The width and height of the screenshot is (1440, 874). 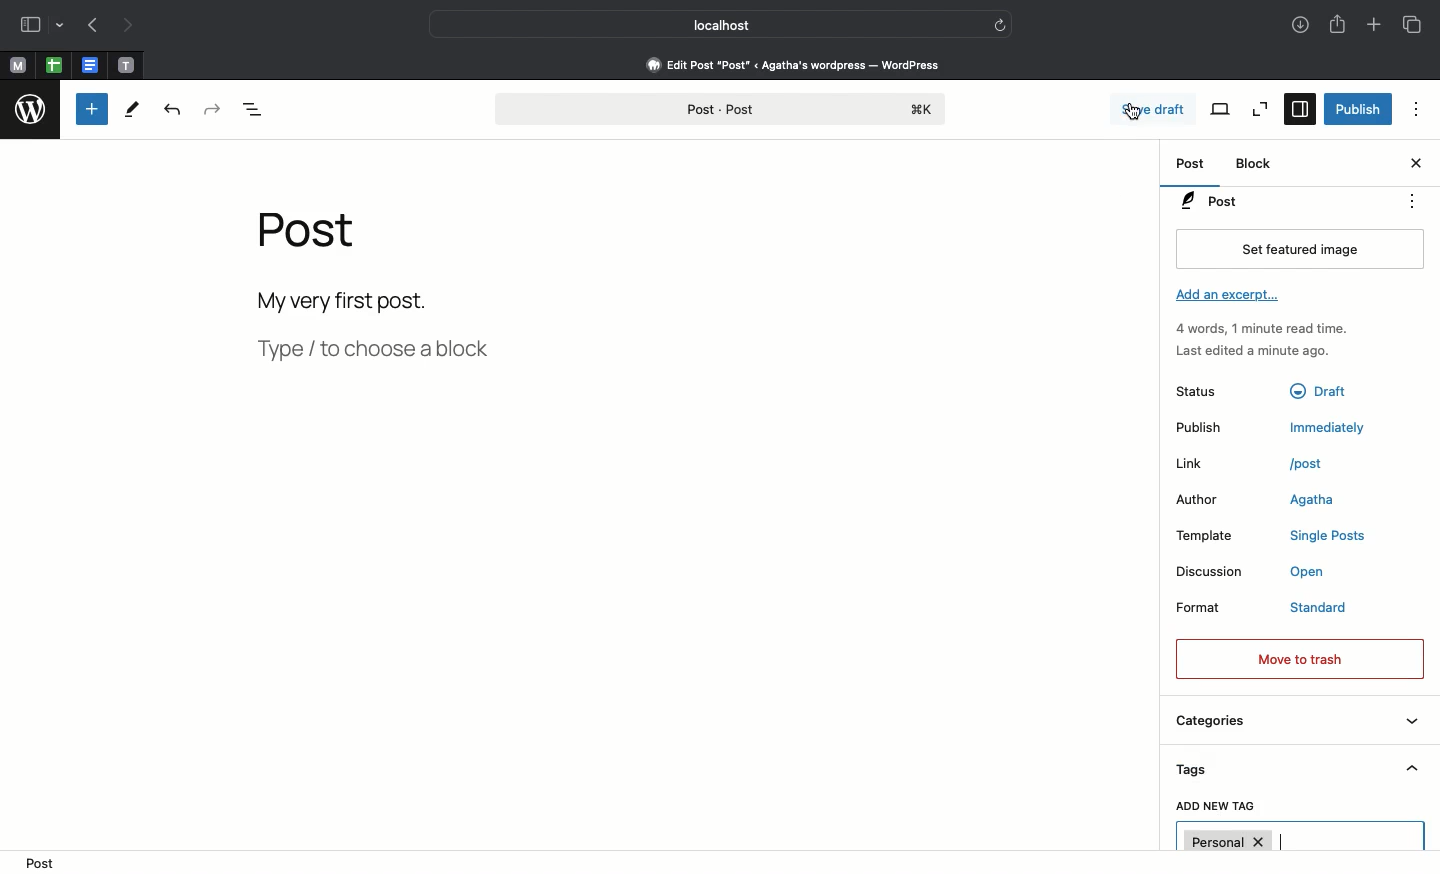 What do you see at coordinates (170, 109) in the screenshot?
I see `Undo` at bounding box center [170, 109].